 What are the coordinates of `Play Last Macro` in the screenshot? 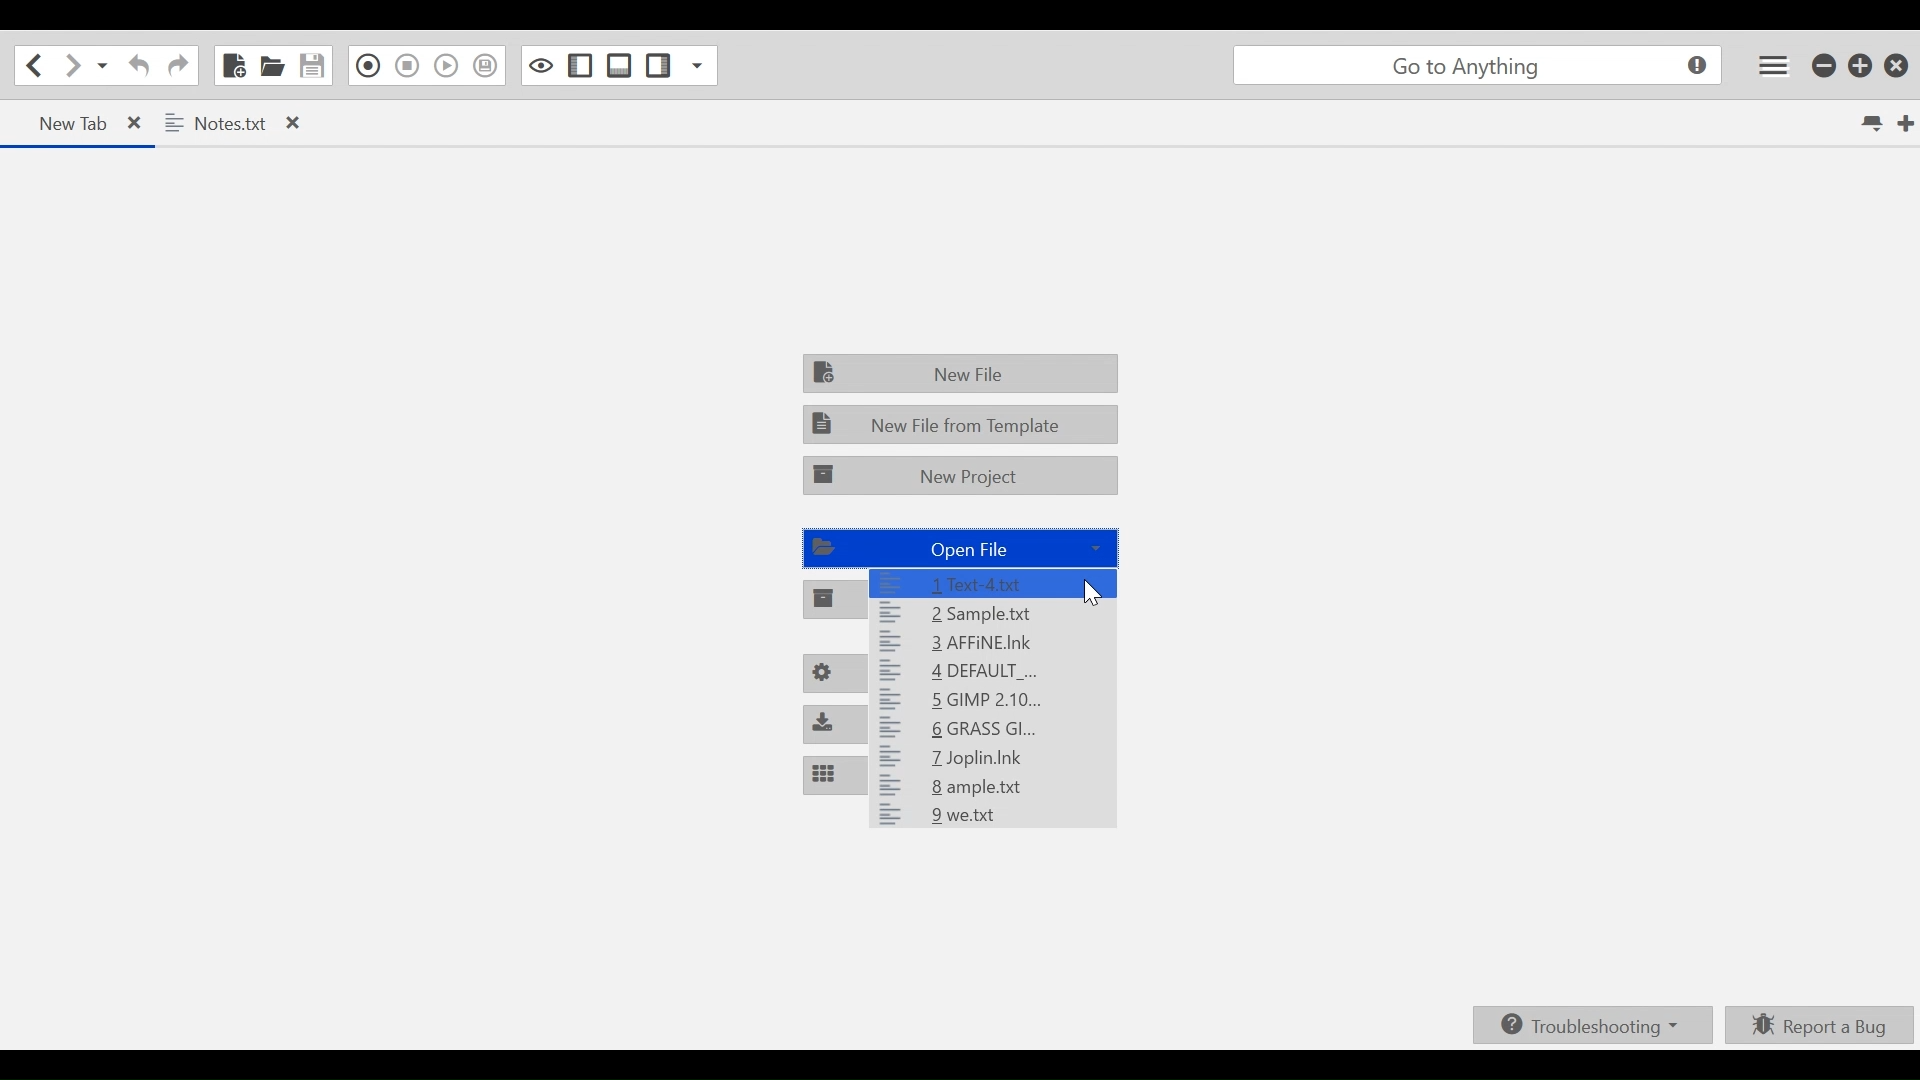 It's located at (448, 66).